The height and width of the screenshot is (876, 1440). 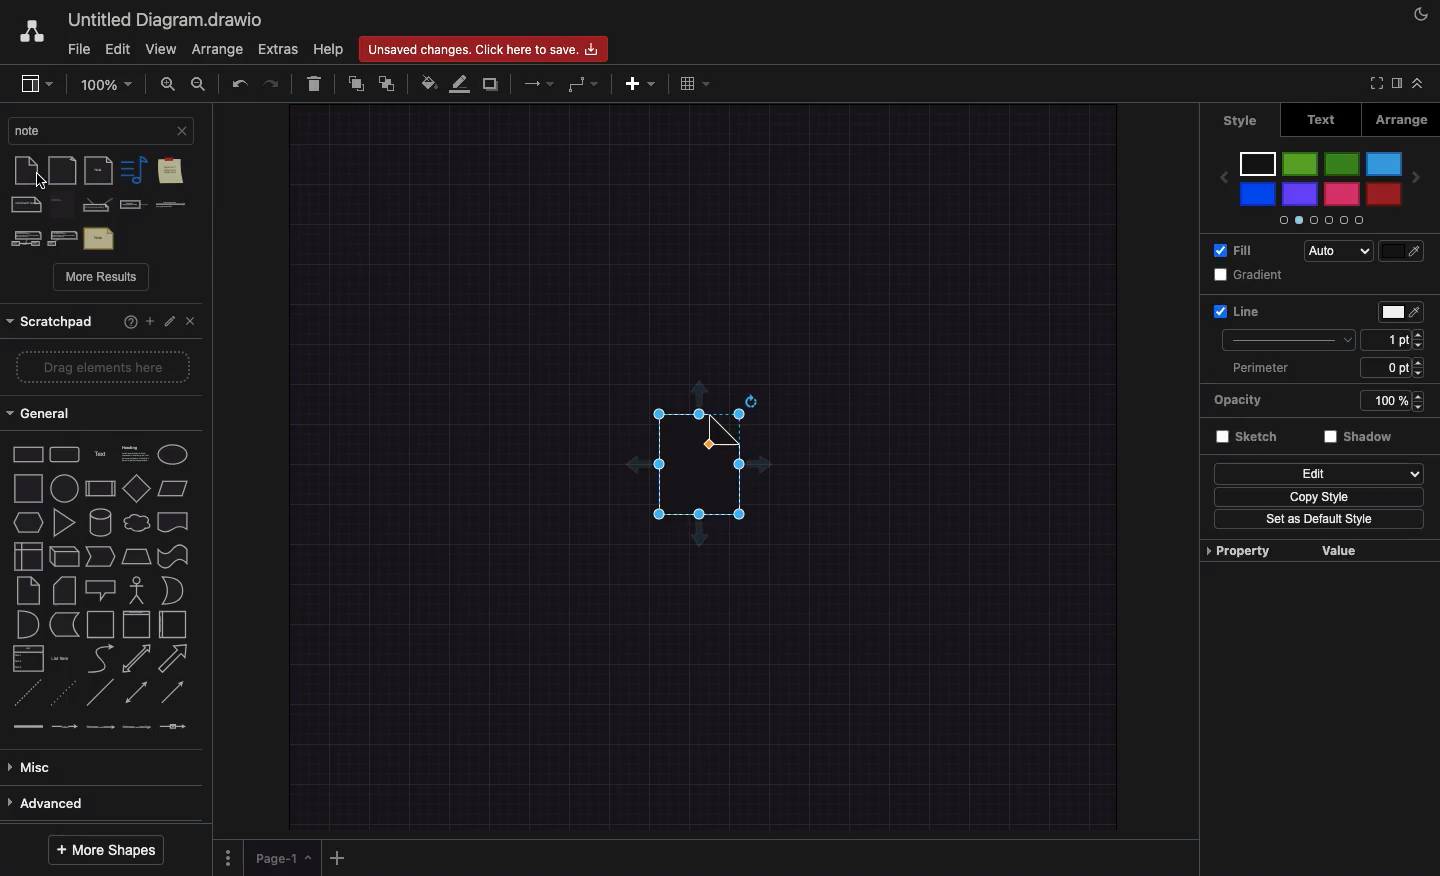 What do you see at coordinates (174, 556) in the screenshot?
I see `tape` at bounding box center [174, 556].